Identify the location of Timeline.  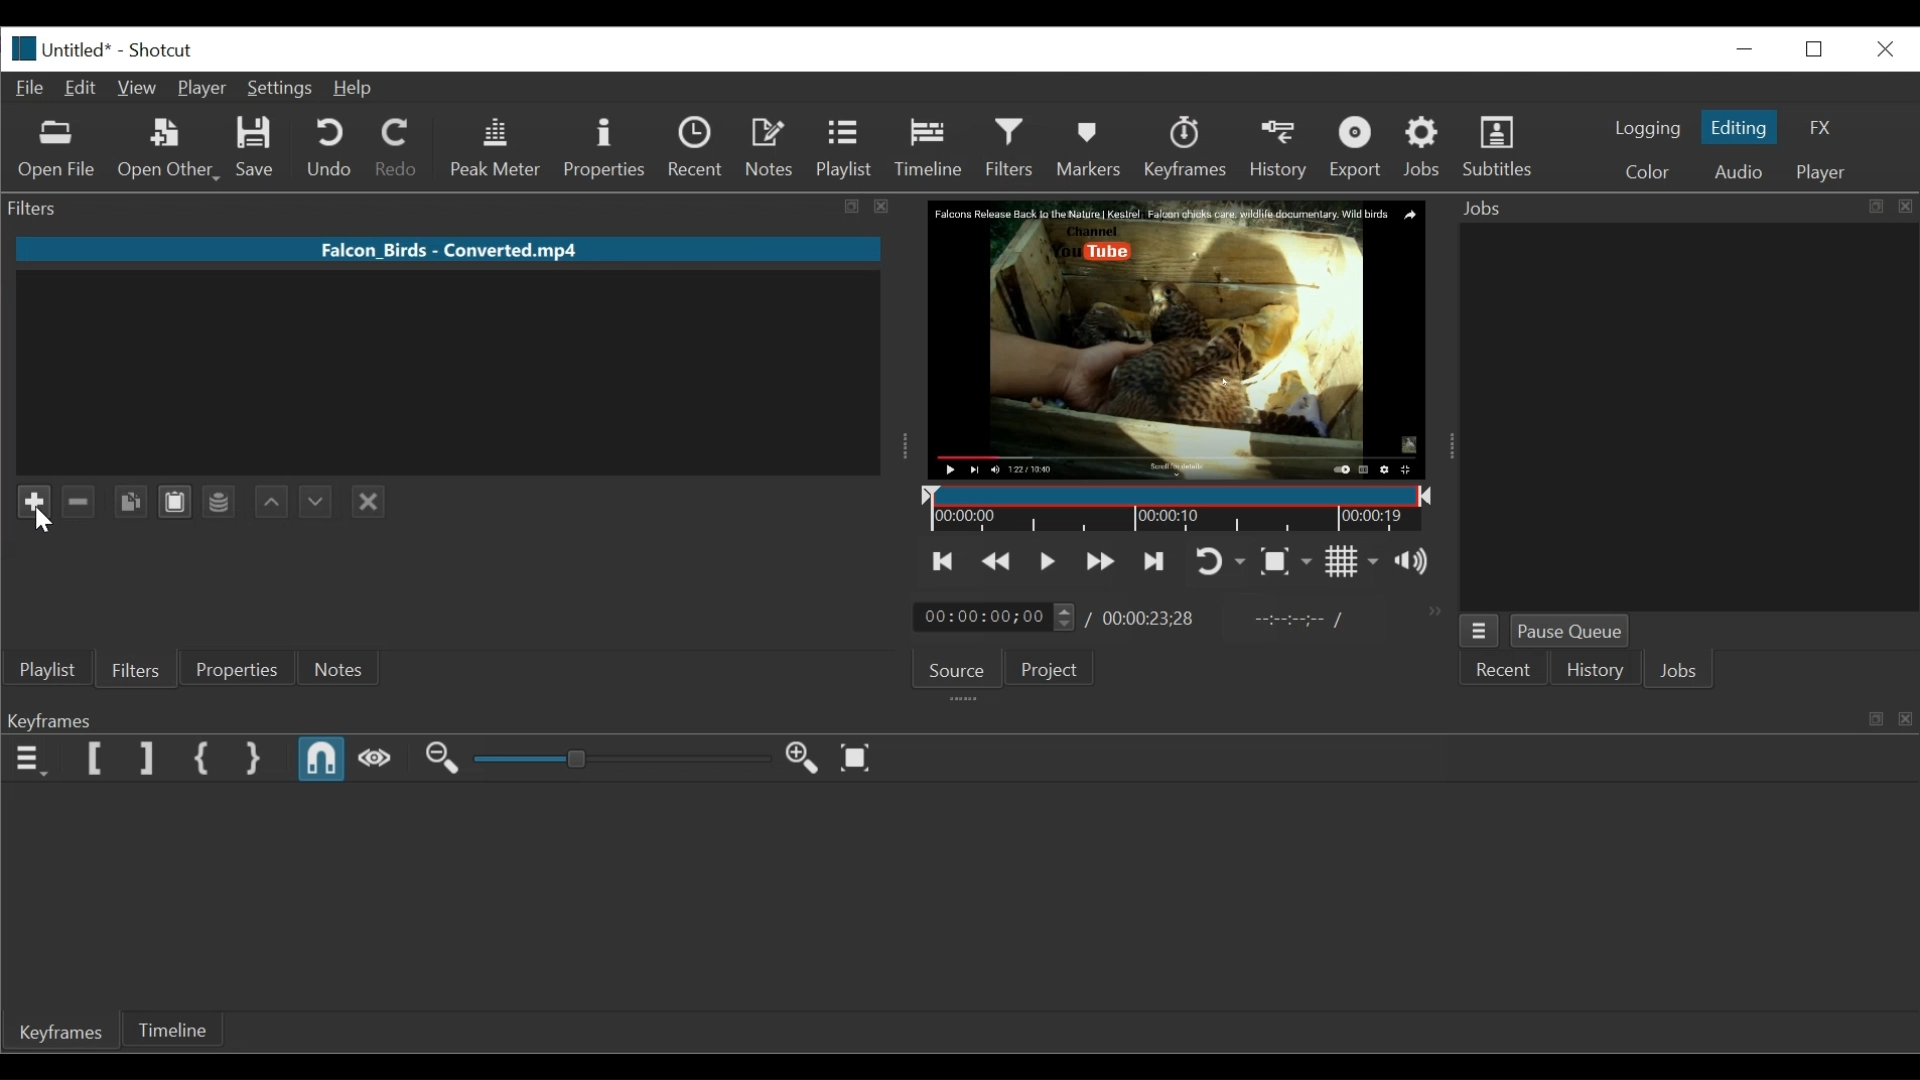
(1172, 507).